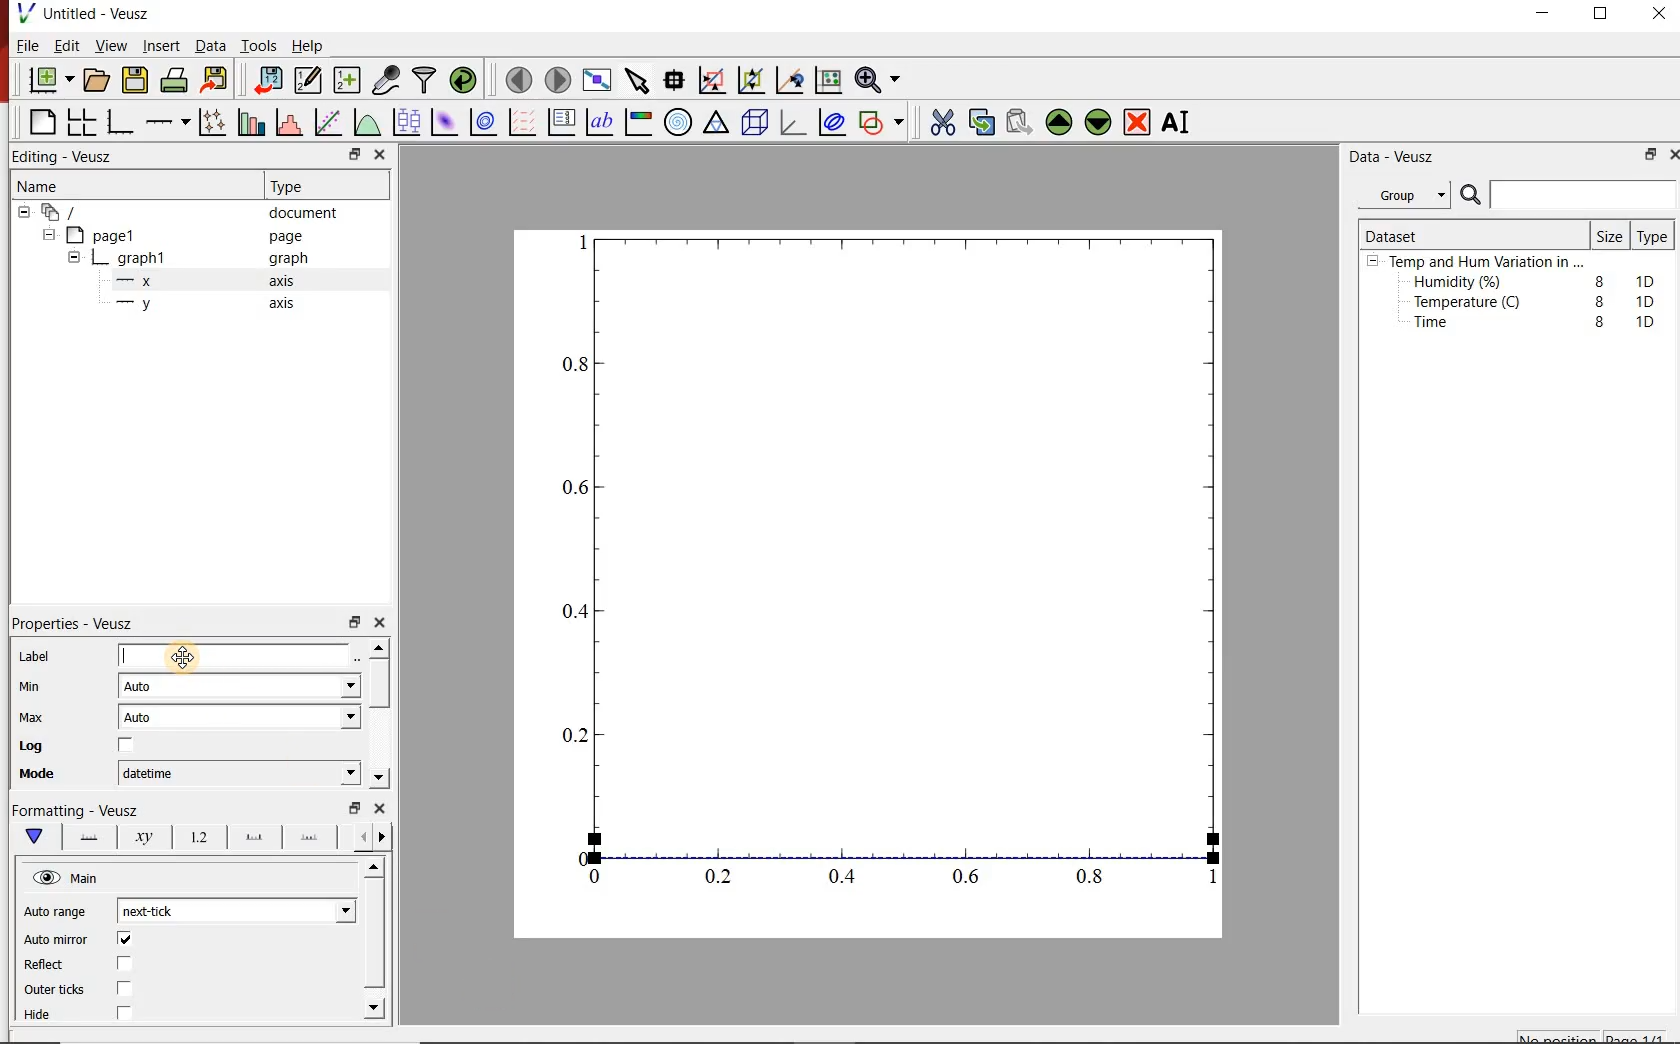 The width and height of the screenshot is (1680, 1044). What do you see at coordinates (309, 44) in the screenshot?
I see `Help` at bounding box center [309, 44].